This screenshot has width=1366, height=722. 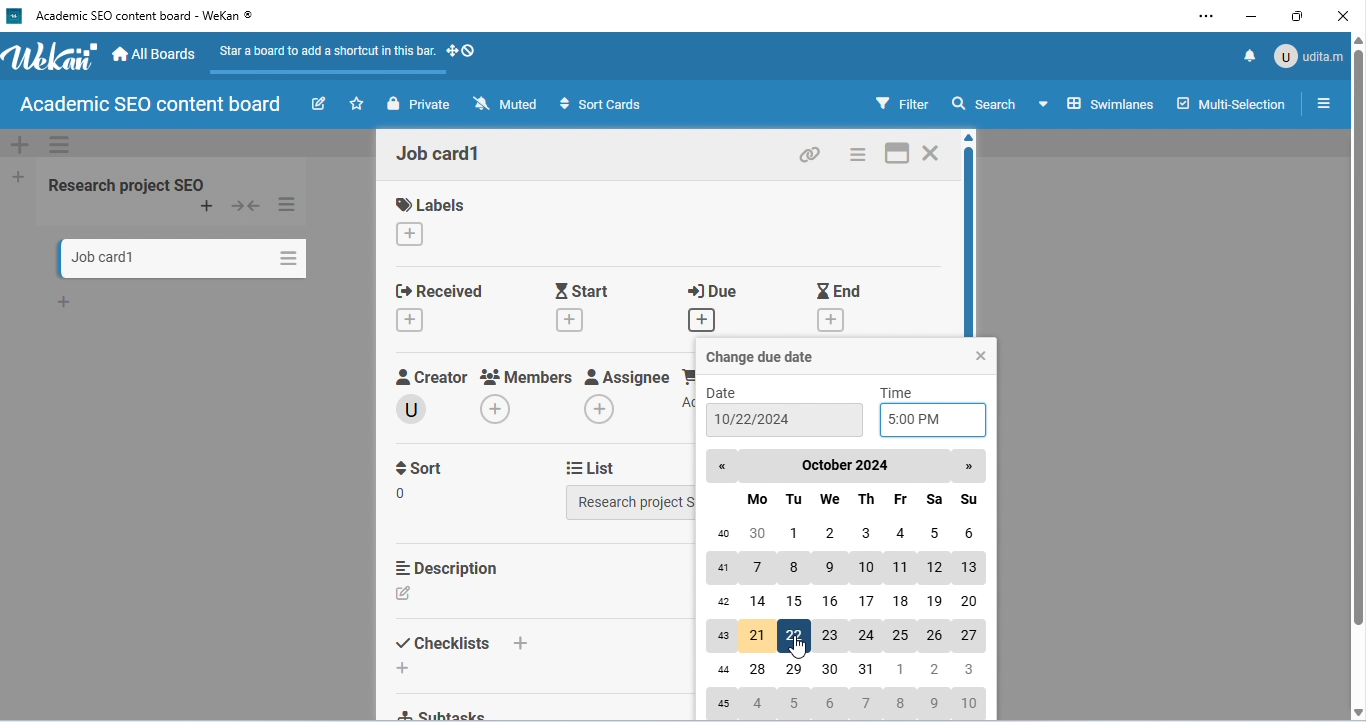 What do you see at coordinates (412, 233) in the screenshot?
I see `change labels` at bounding box center [412, 233].